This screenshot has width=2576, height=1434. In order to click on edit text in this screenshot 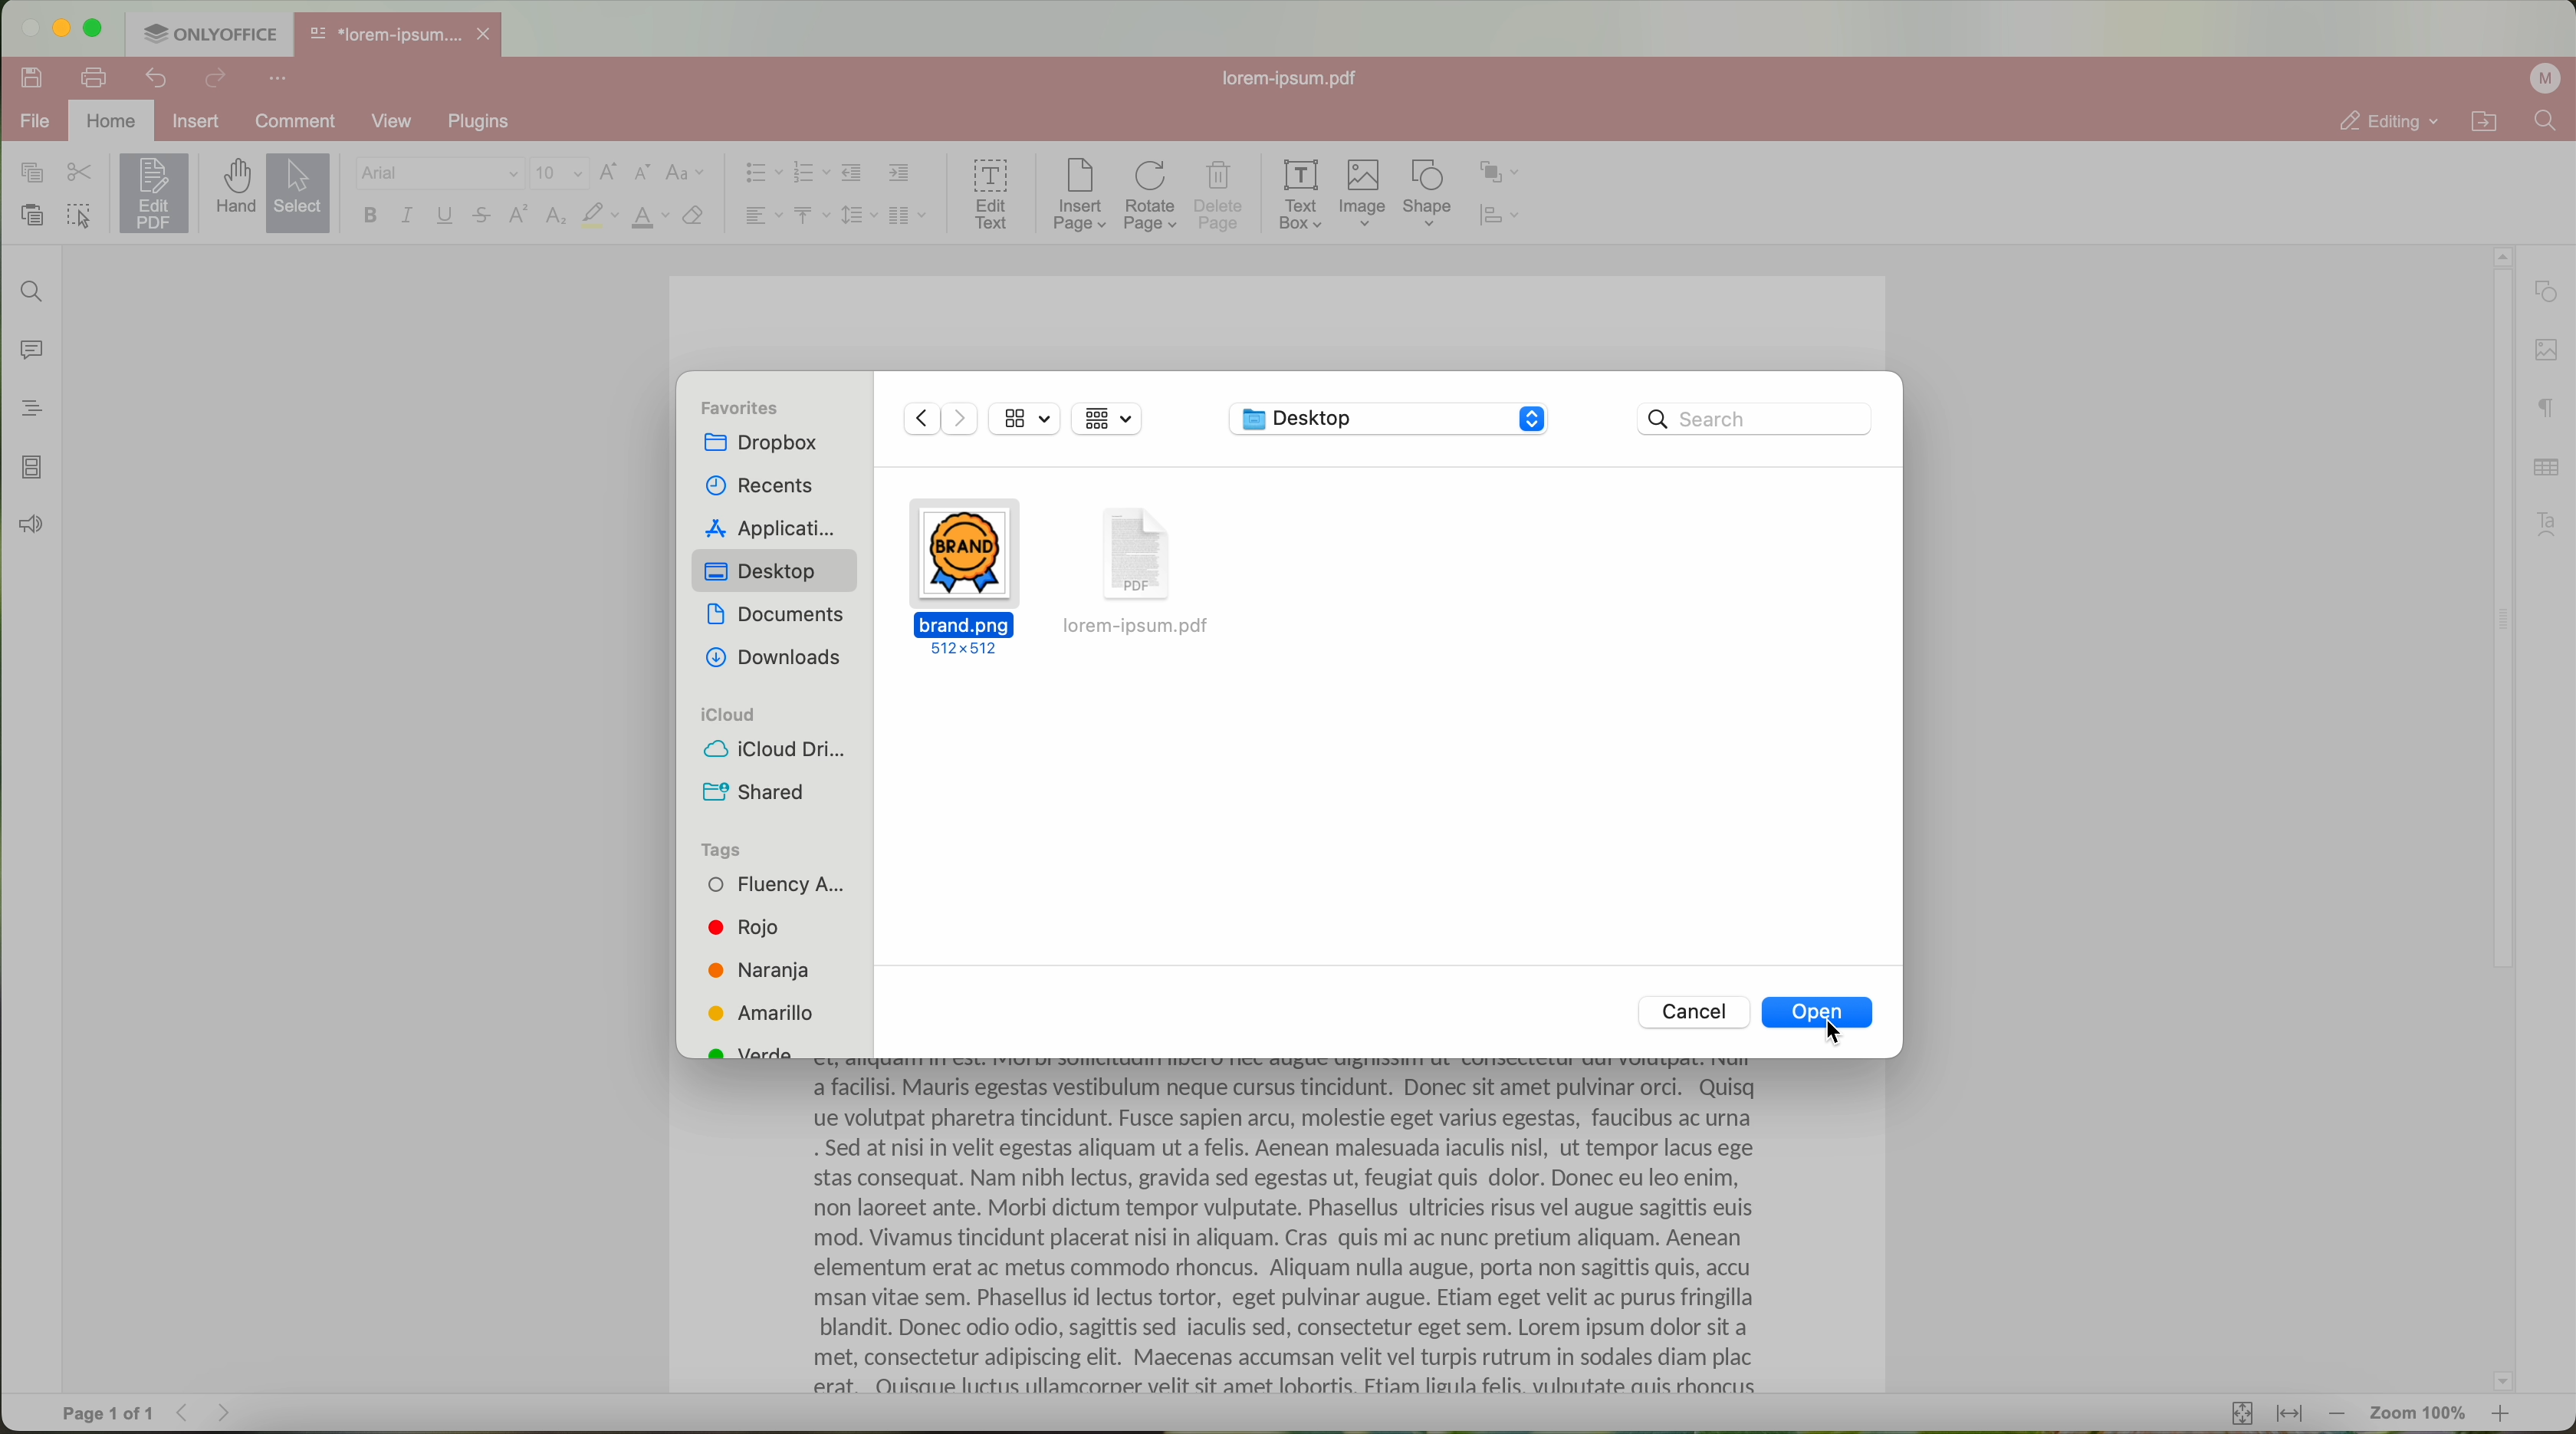, I will do `click(993, 192)`.